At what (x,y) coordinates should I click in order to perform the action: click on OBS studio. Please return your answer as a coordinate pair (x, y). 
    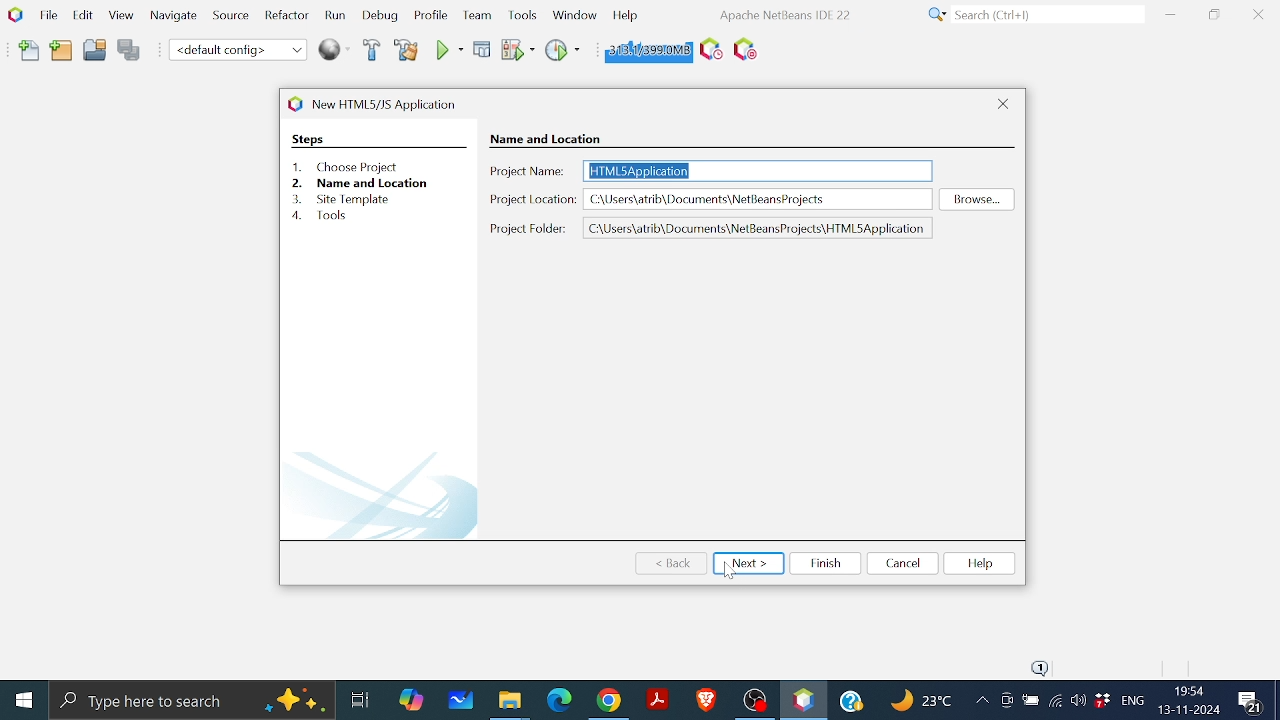
    Looking at the image, I should click on (754, 699).